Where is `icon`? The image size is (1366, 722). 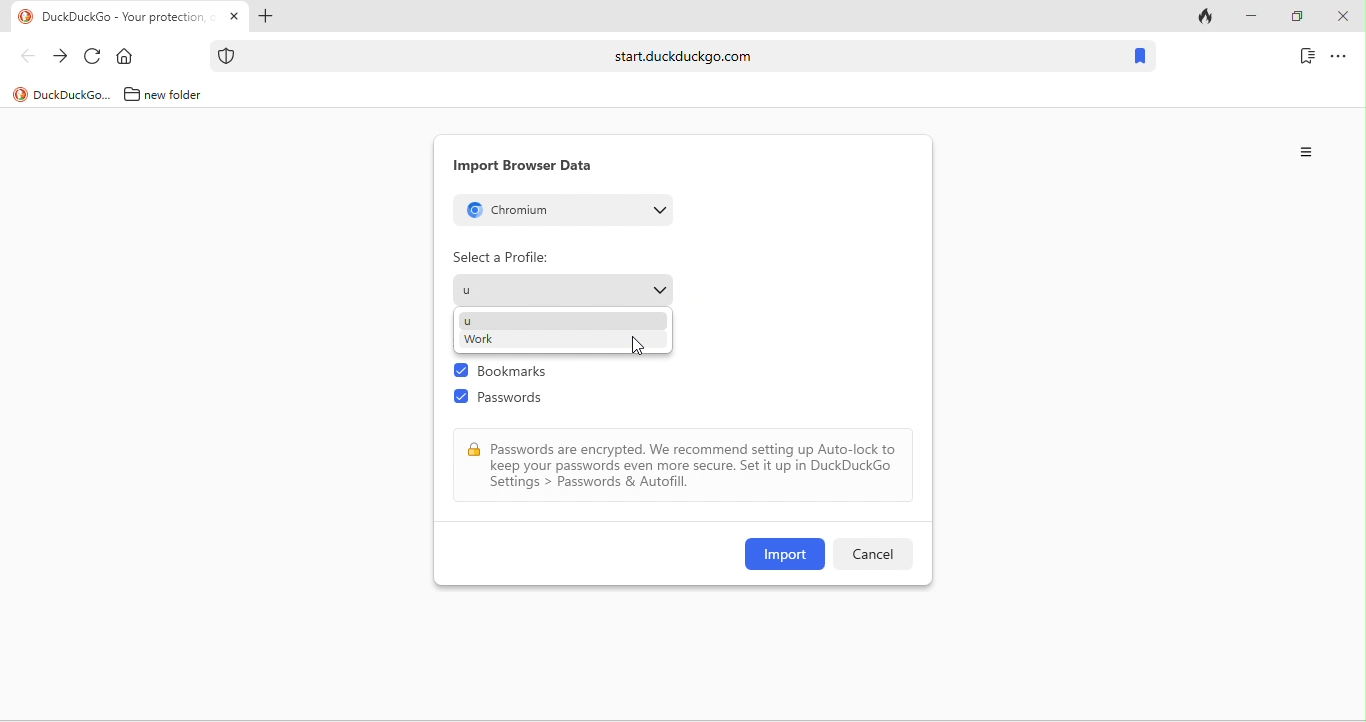
icon is located at coordinates (20, 95).